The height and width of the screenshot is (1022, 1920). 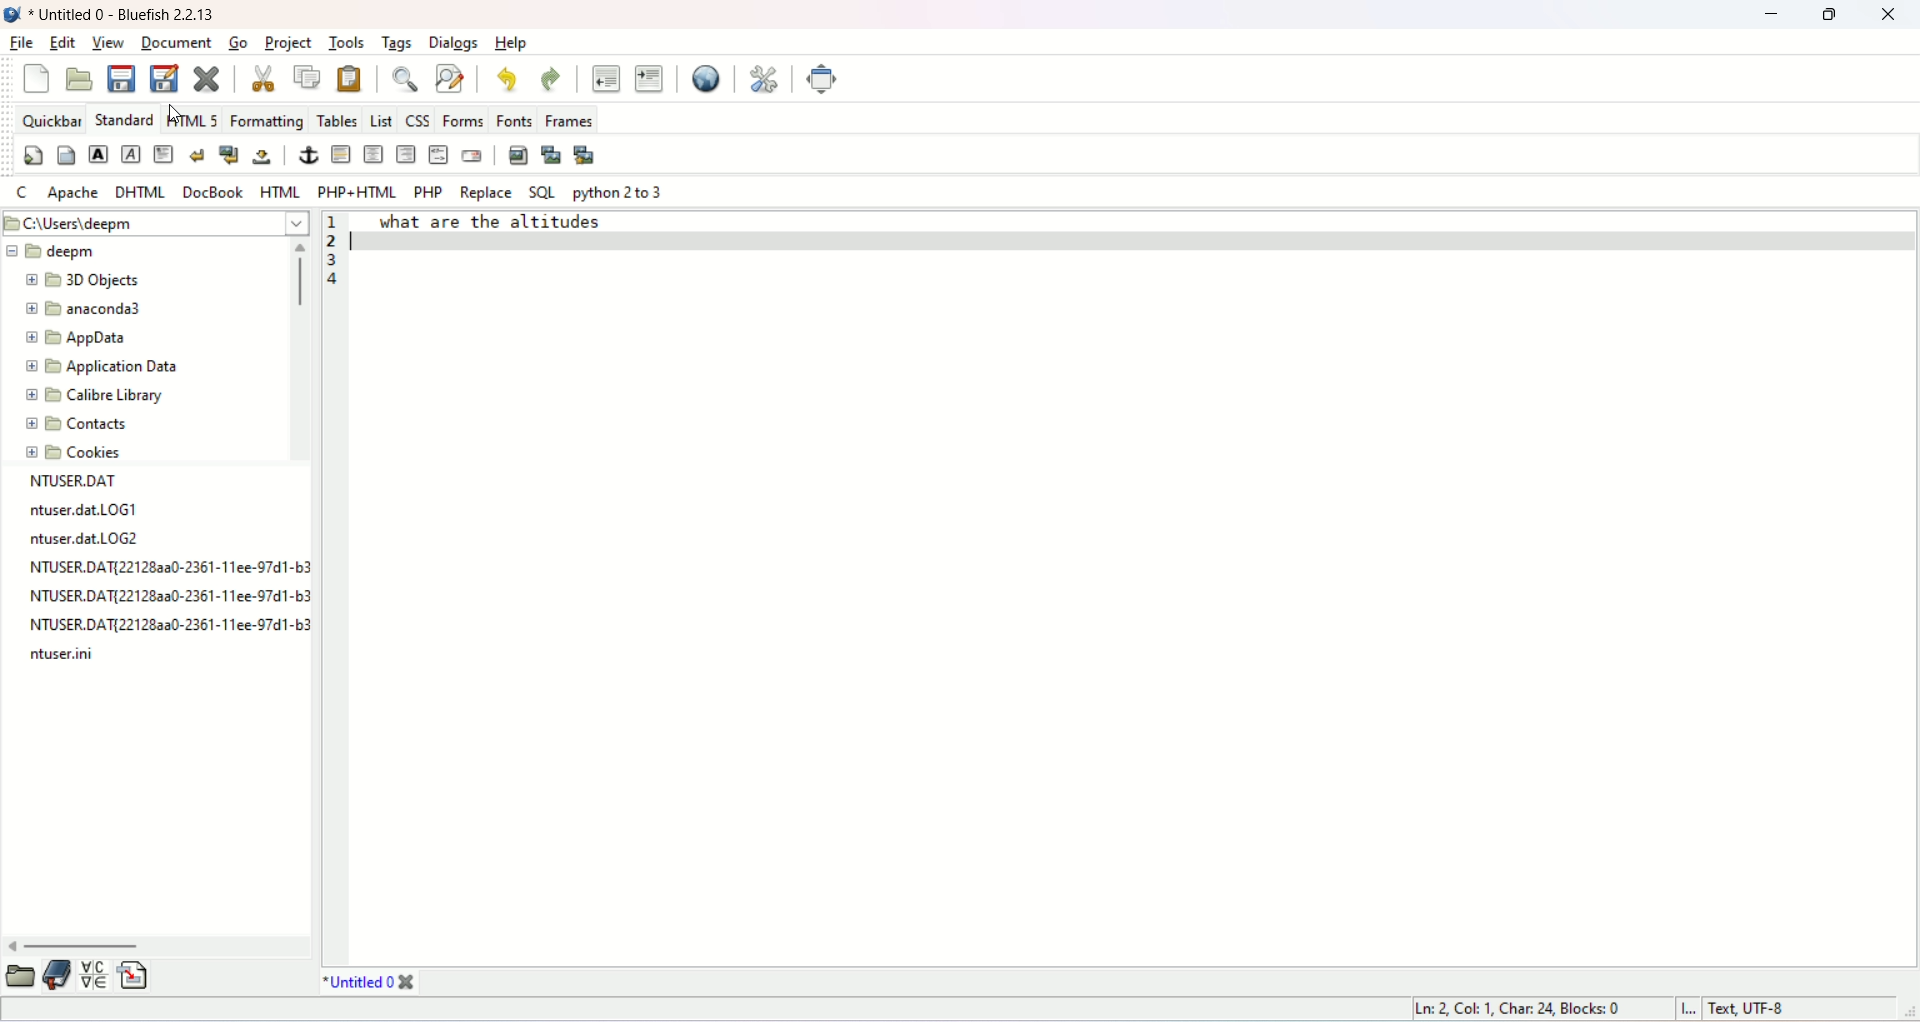 What do you see at coordinates (20, 44) in the screenshot?
I see `file` at bounding box center [20, 44].